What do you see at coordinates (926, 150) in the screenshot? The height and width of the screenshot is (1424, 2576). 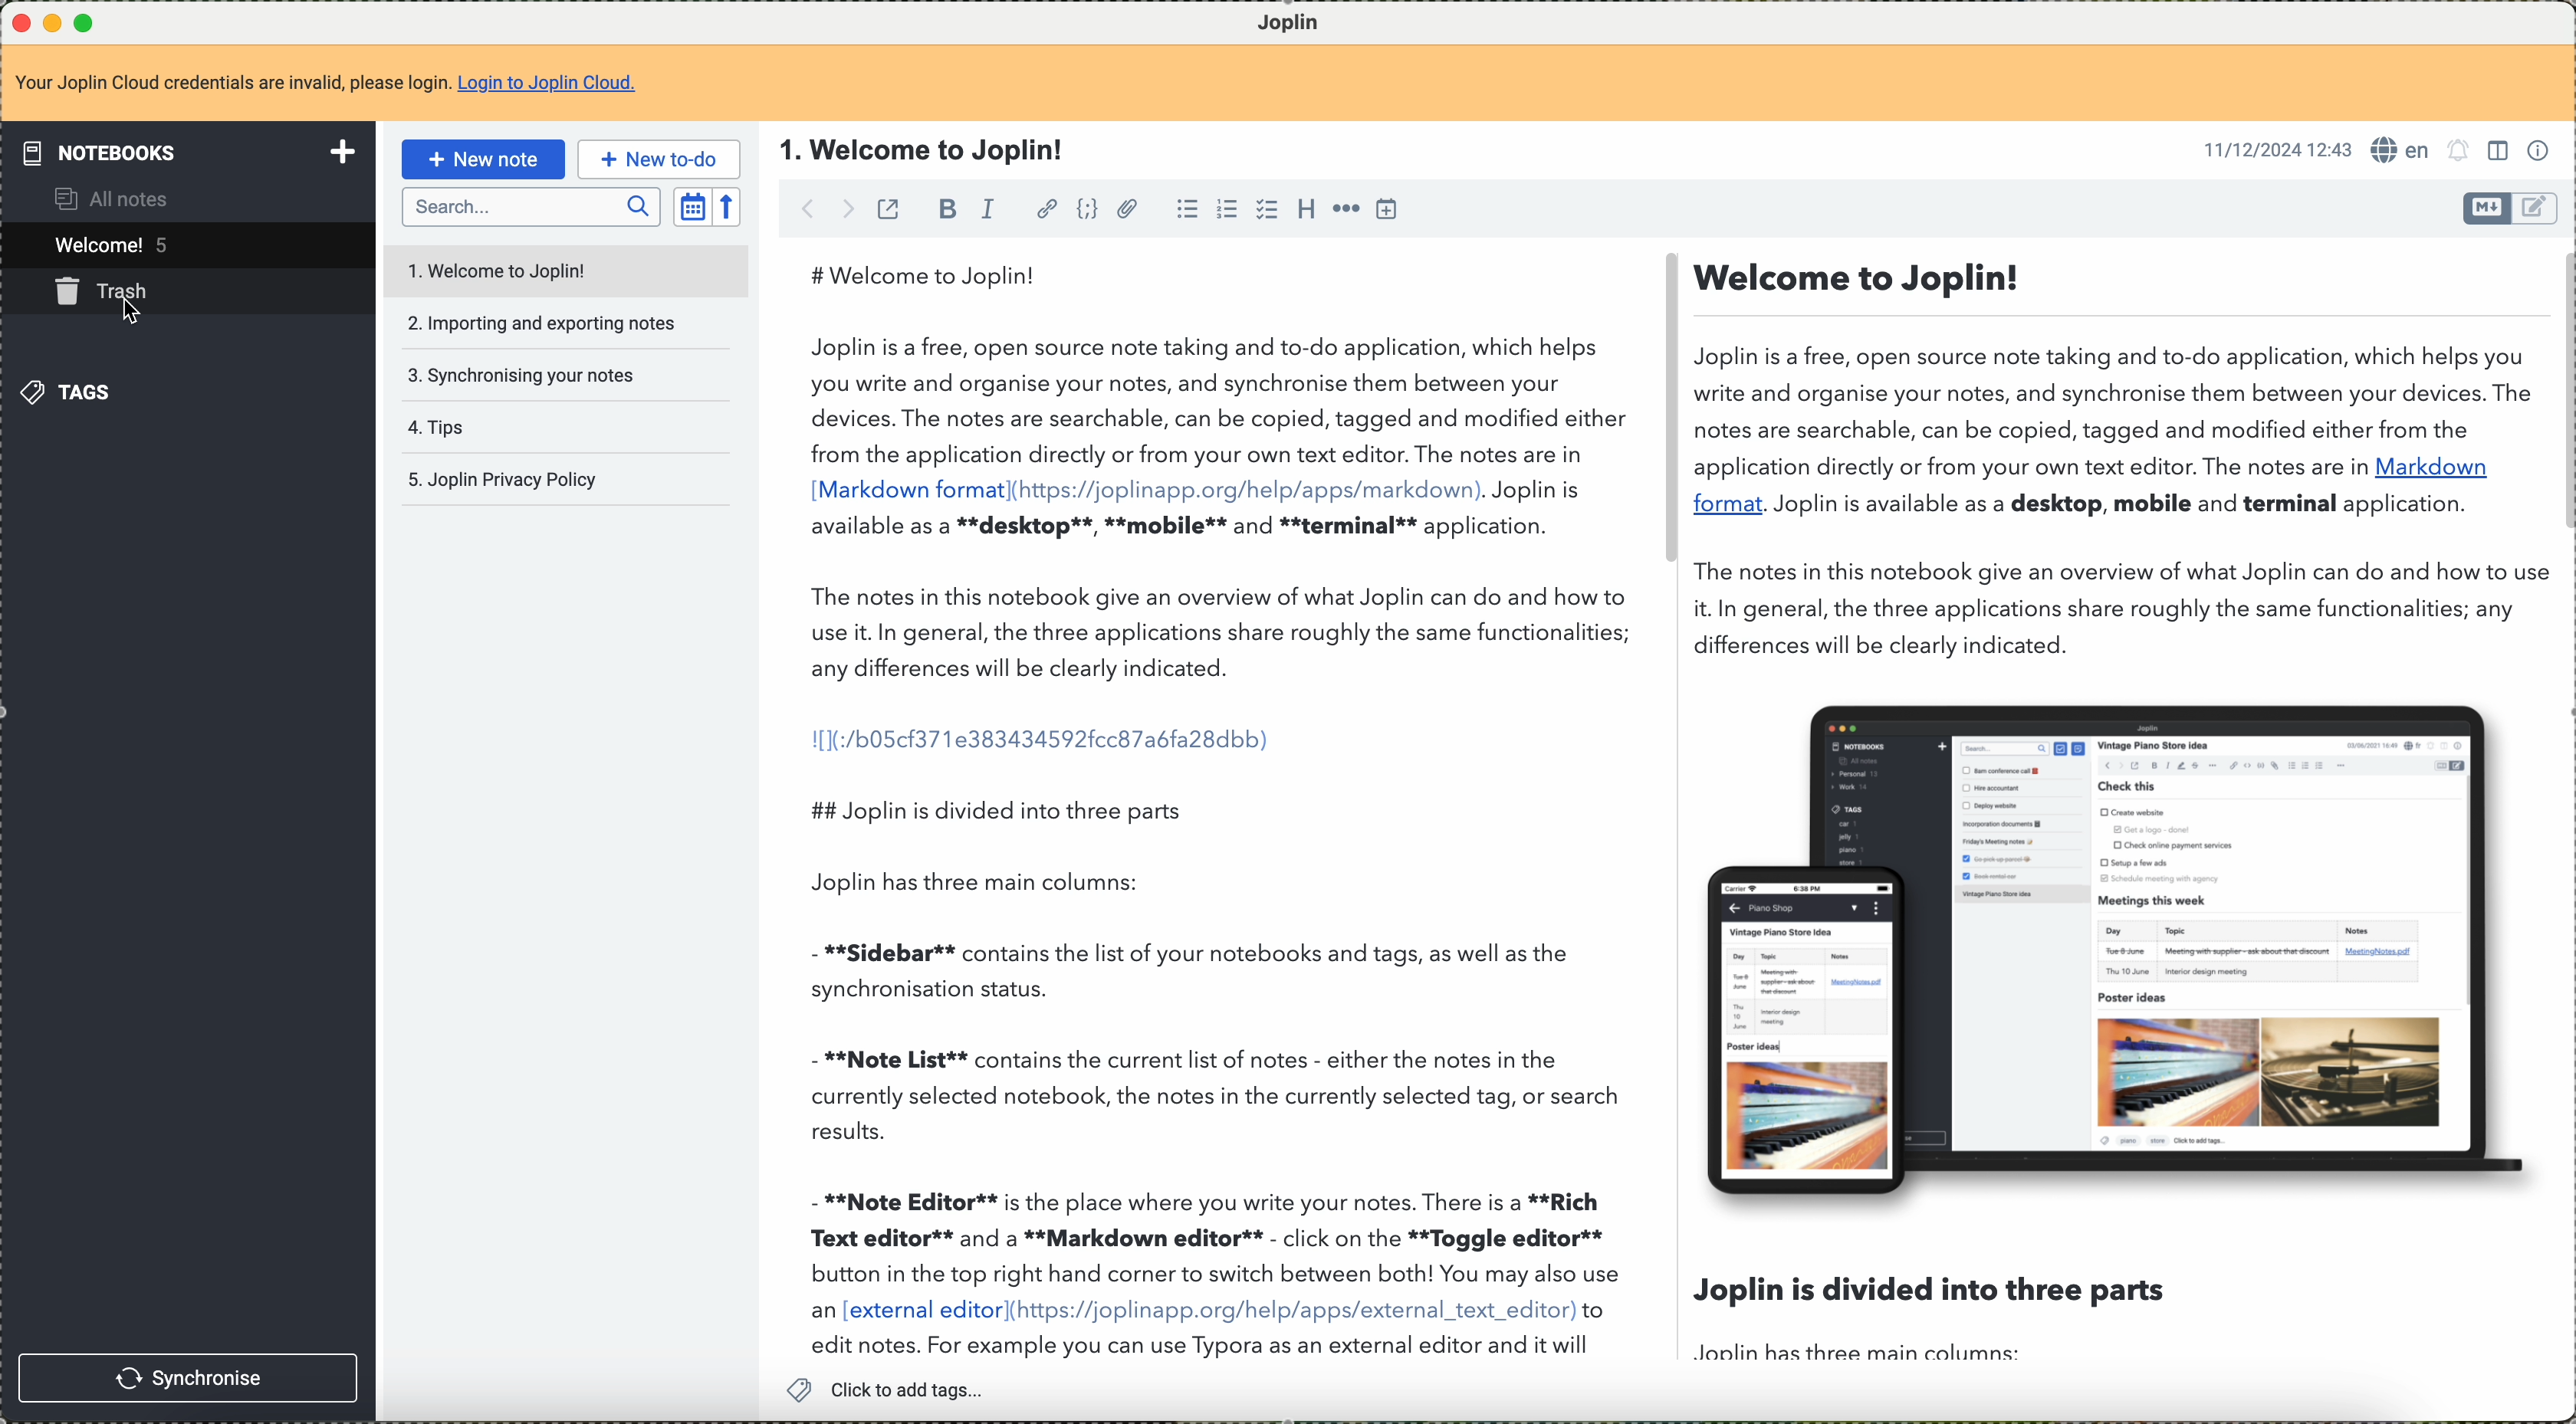 I see `welcome to Joplin` at bounding box center [926, 150].